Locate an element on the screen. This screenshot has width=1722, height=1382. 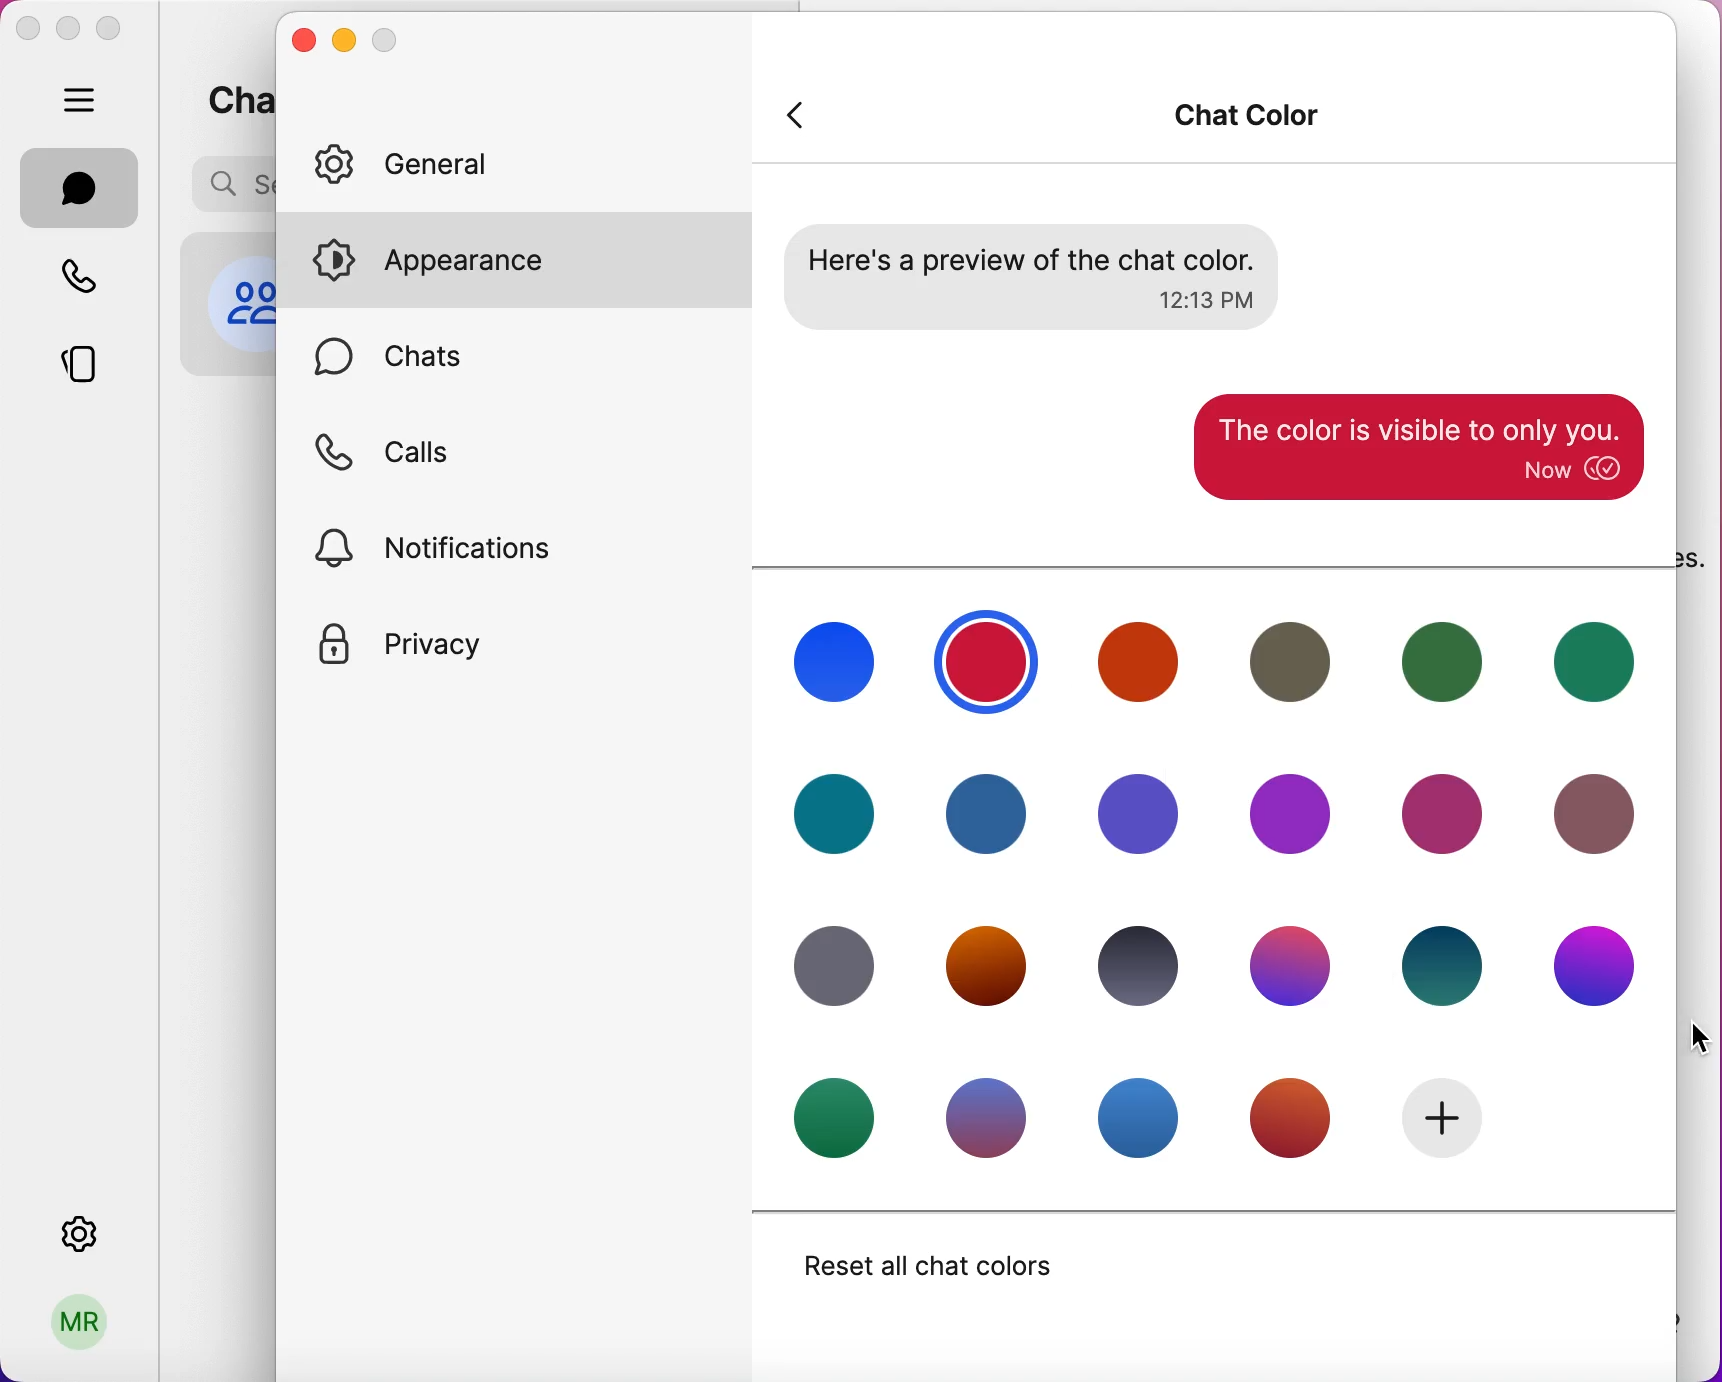
add new color is located at coordinates (1439, 1124).